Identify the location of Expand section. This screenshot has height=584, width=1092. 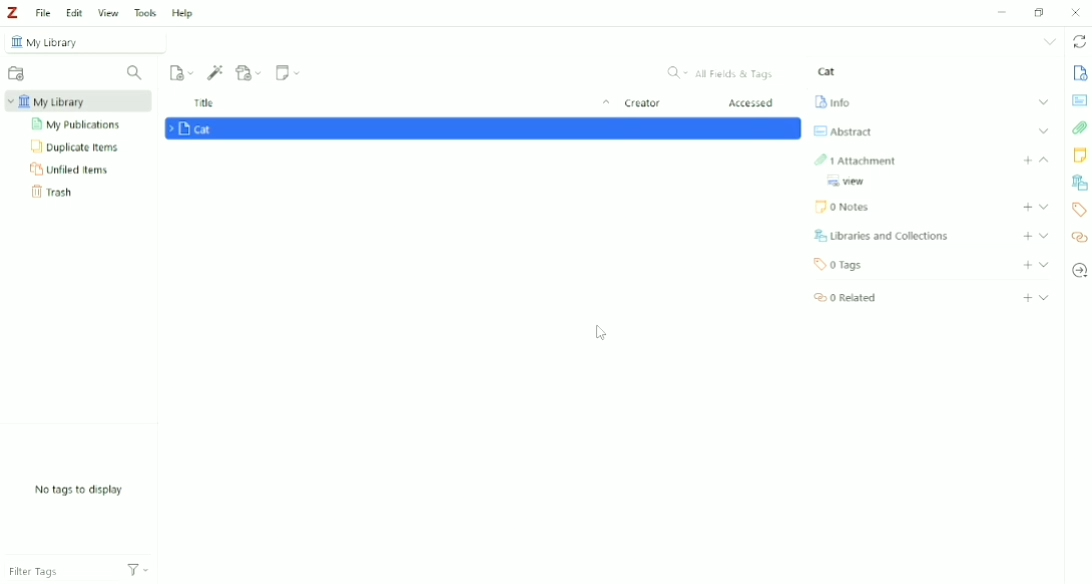
(1046, 206).